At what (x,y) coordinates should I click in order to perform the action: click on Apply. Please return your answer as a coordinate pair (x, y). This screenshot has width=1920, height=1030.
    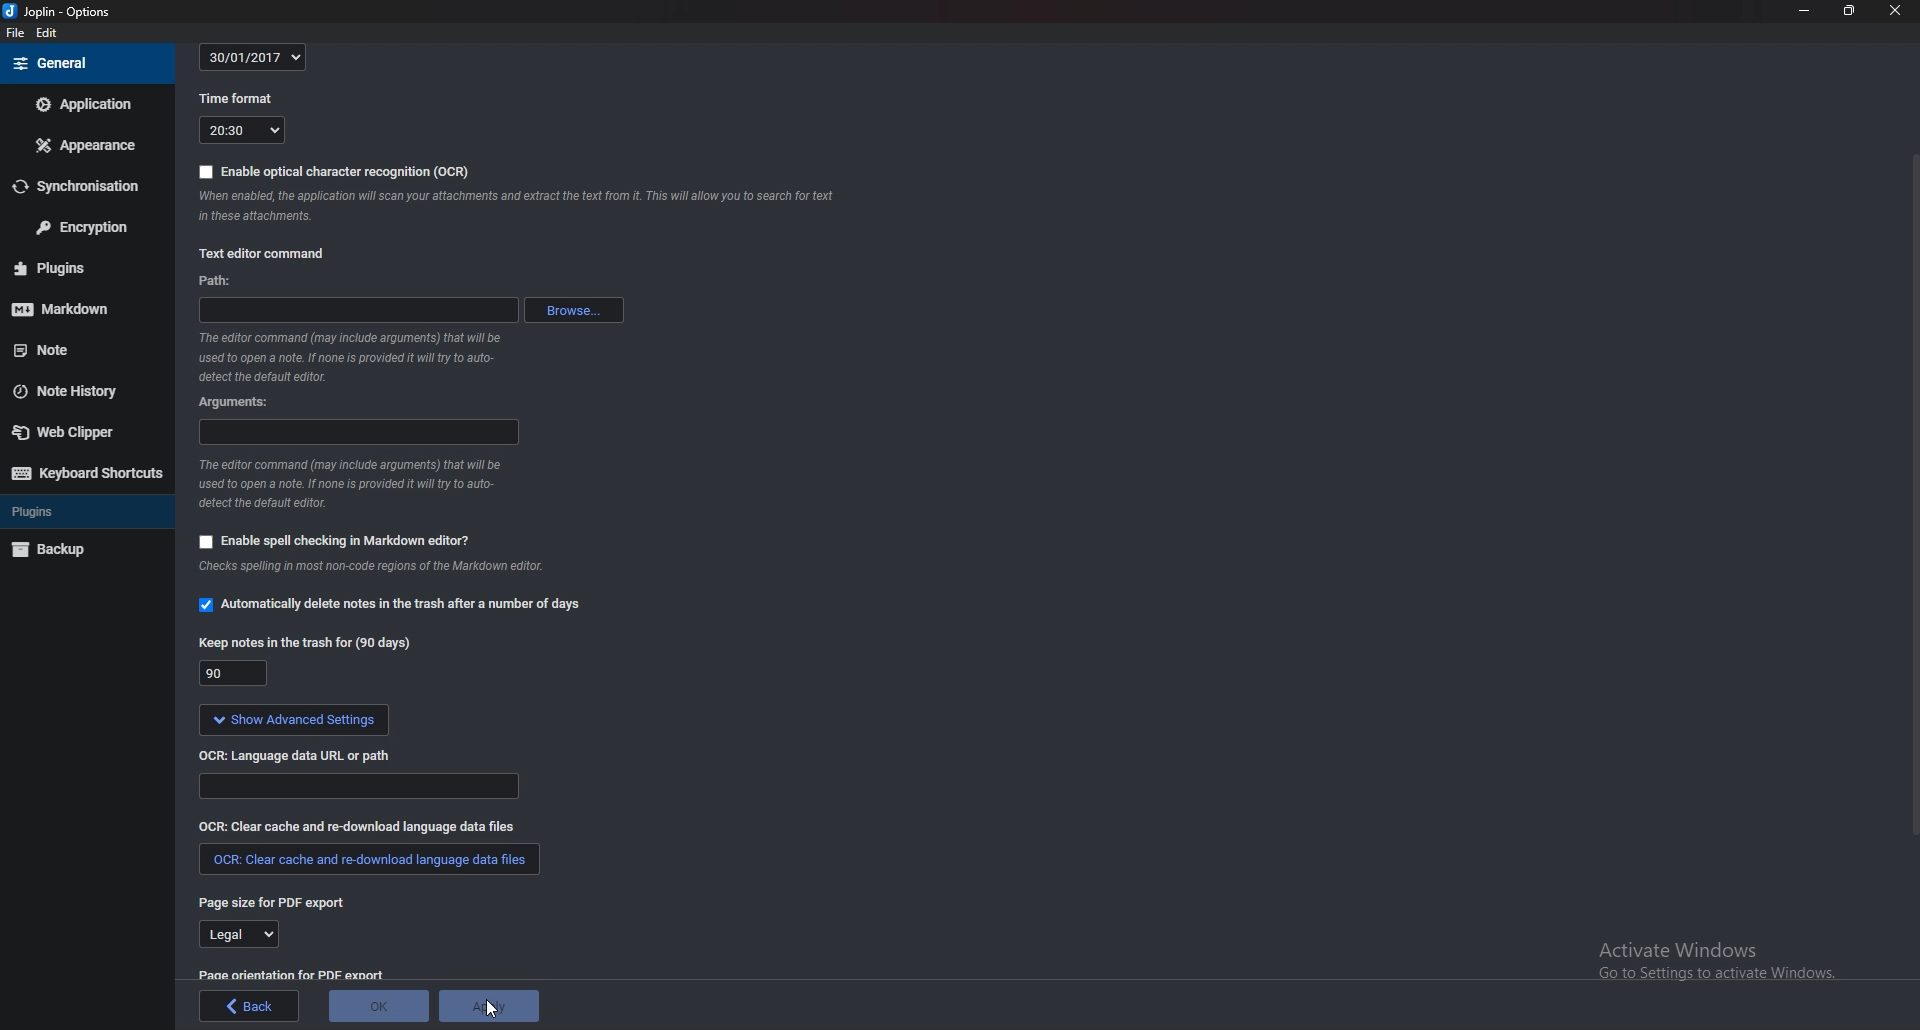
    Looking at the image, I should click on (489, 1005).